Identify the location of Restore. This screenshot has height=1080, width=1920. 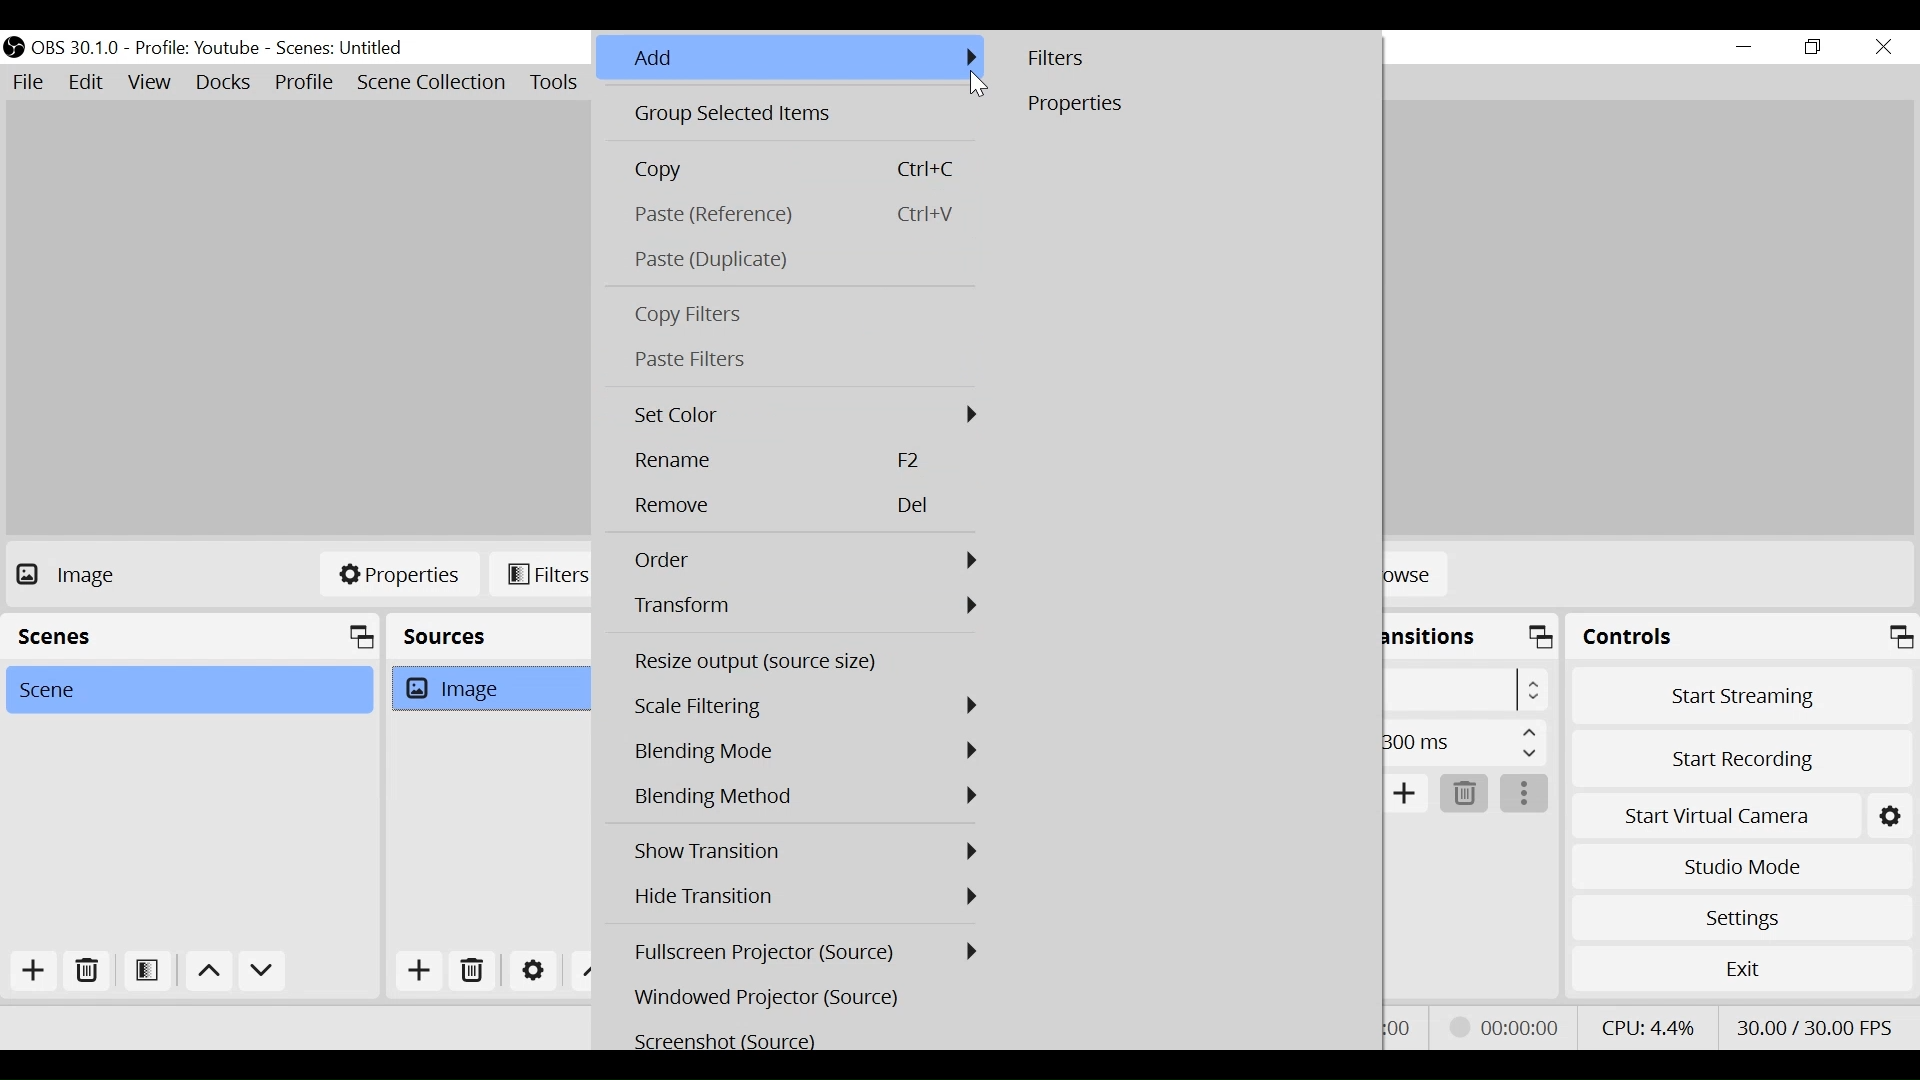
(1817, 48).